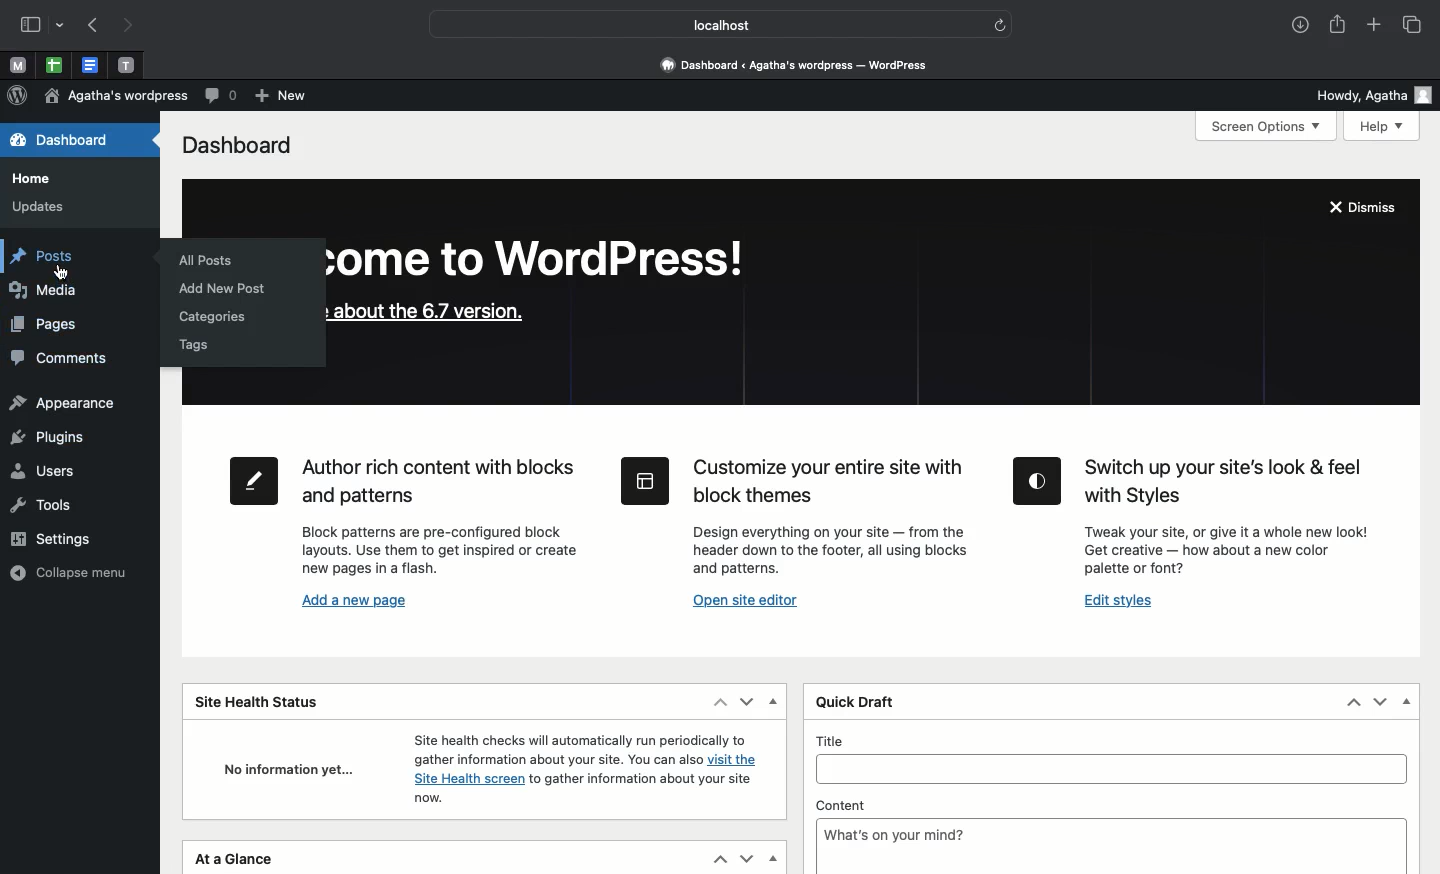  Describe the element at coordinates (555, 760) in the screenshot. I see `gather information about your site. You can also` at that location.